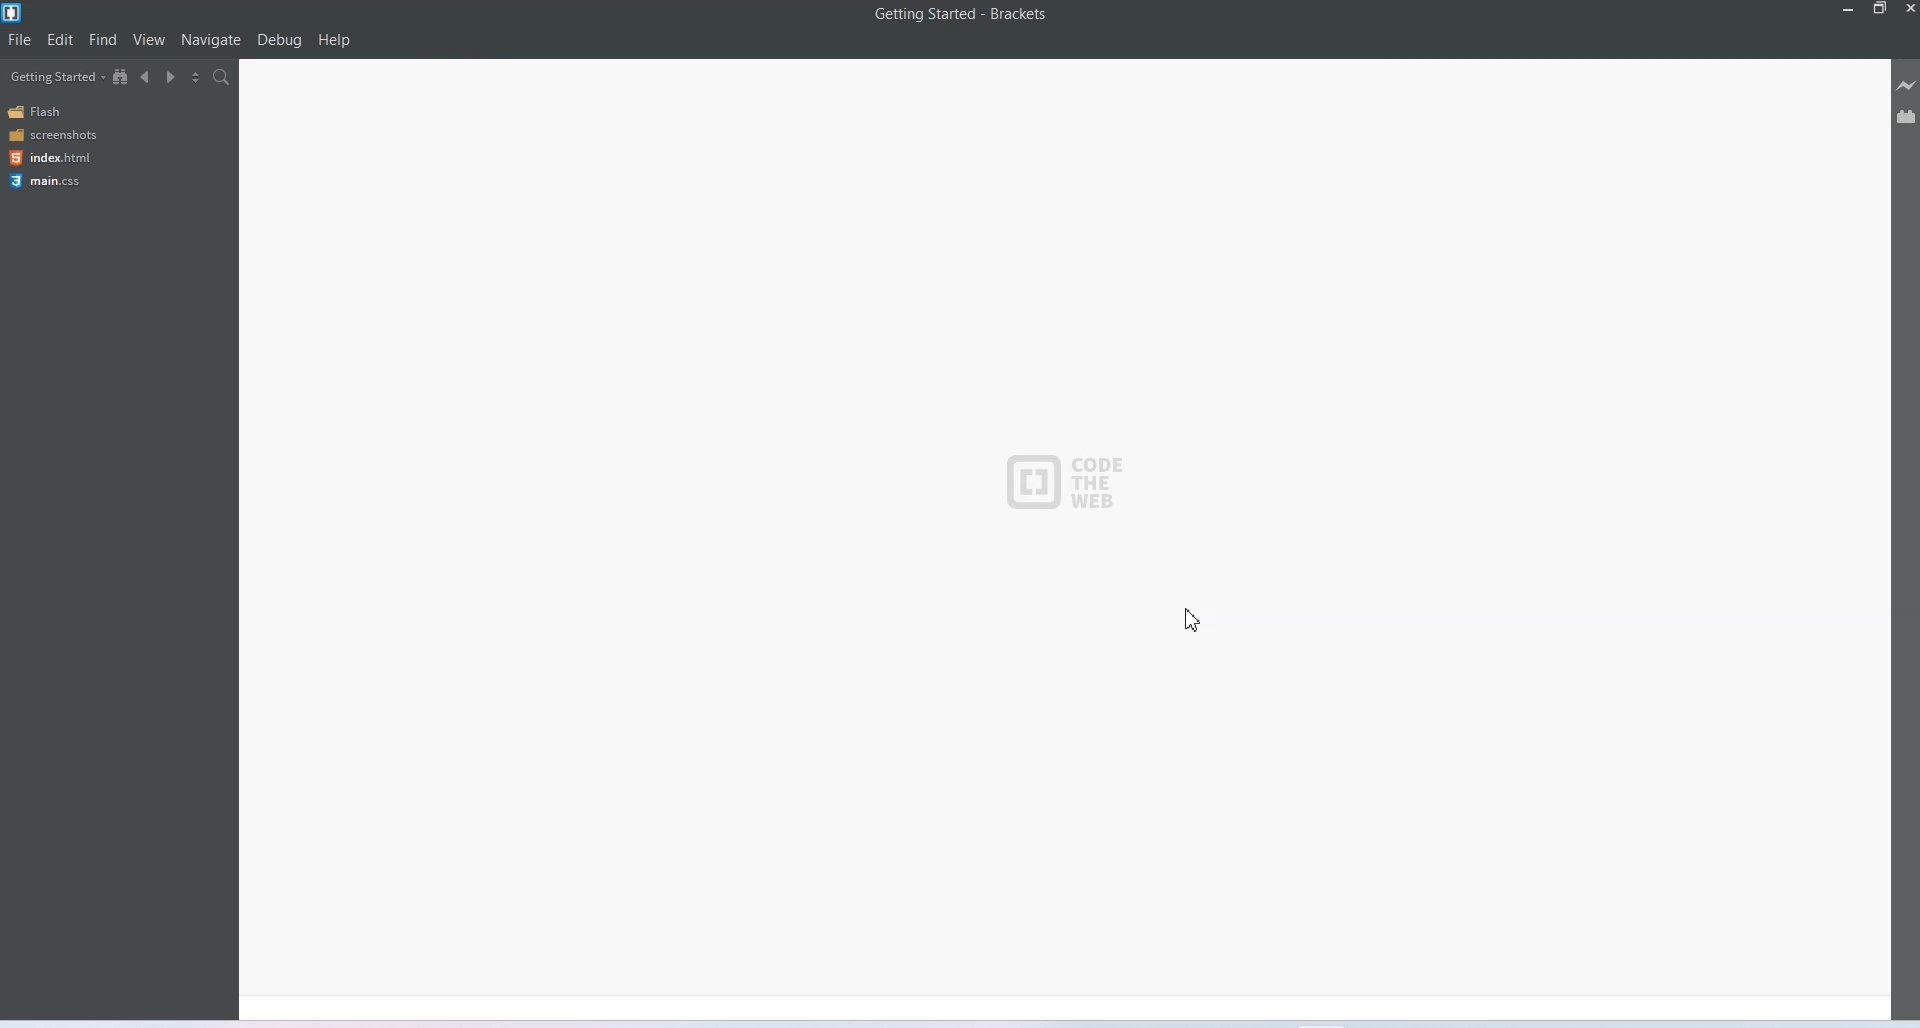  What do you see at coordinates (1846, 10) in the screenshot?
I see `minimize` at bounding box center [1846, 10].